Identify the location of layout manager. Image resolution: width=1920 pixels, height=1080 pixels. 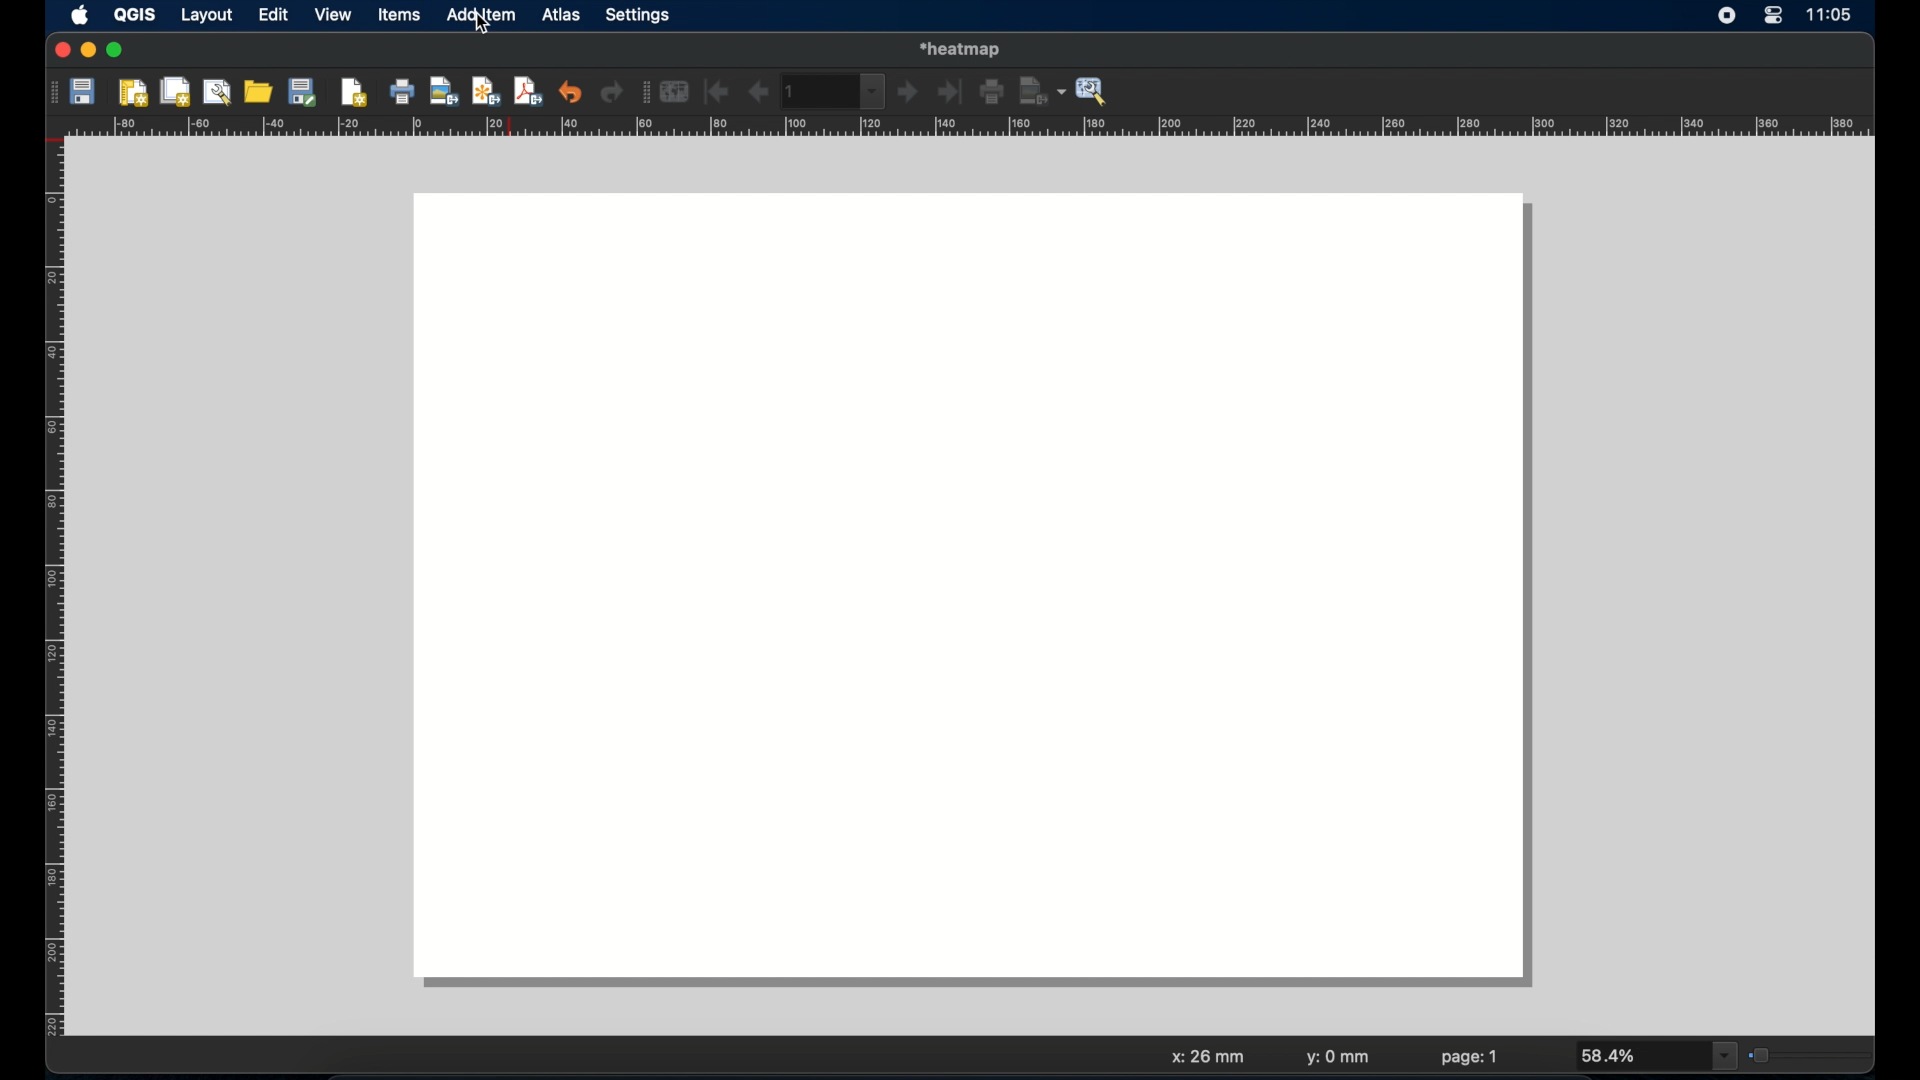
(219, 92).